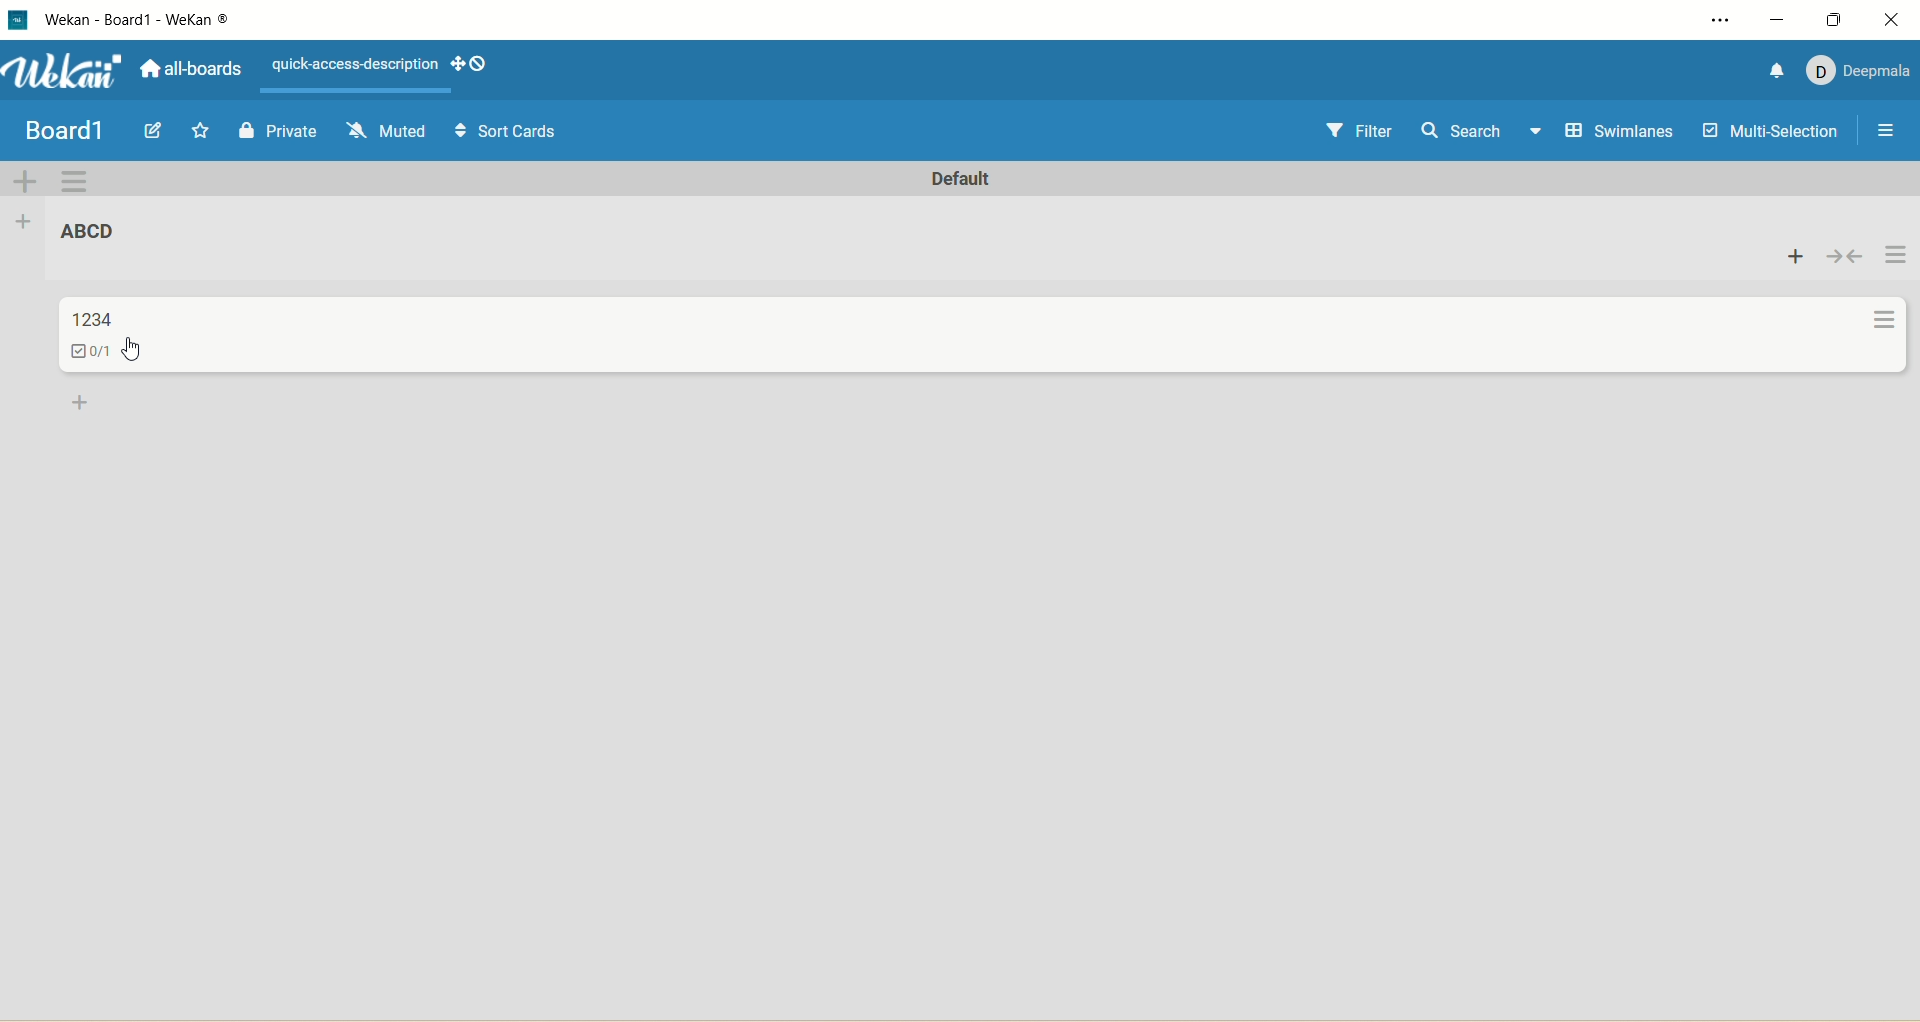 Image resolution: width=1920 pixels, height=1022 pixels. I want to click on sort cards, so click(503, 132).